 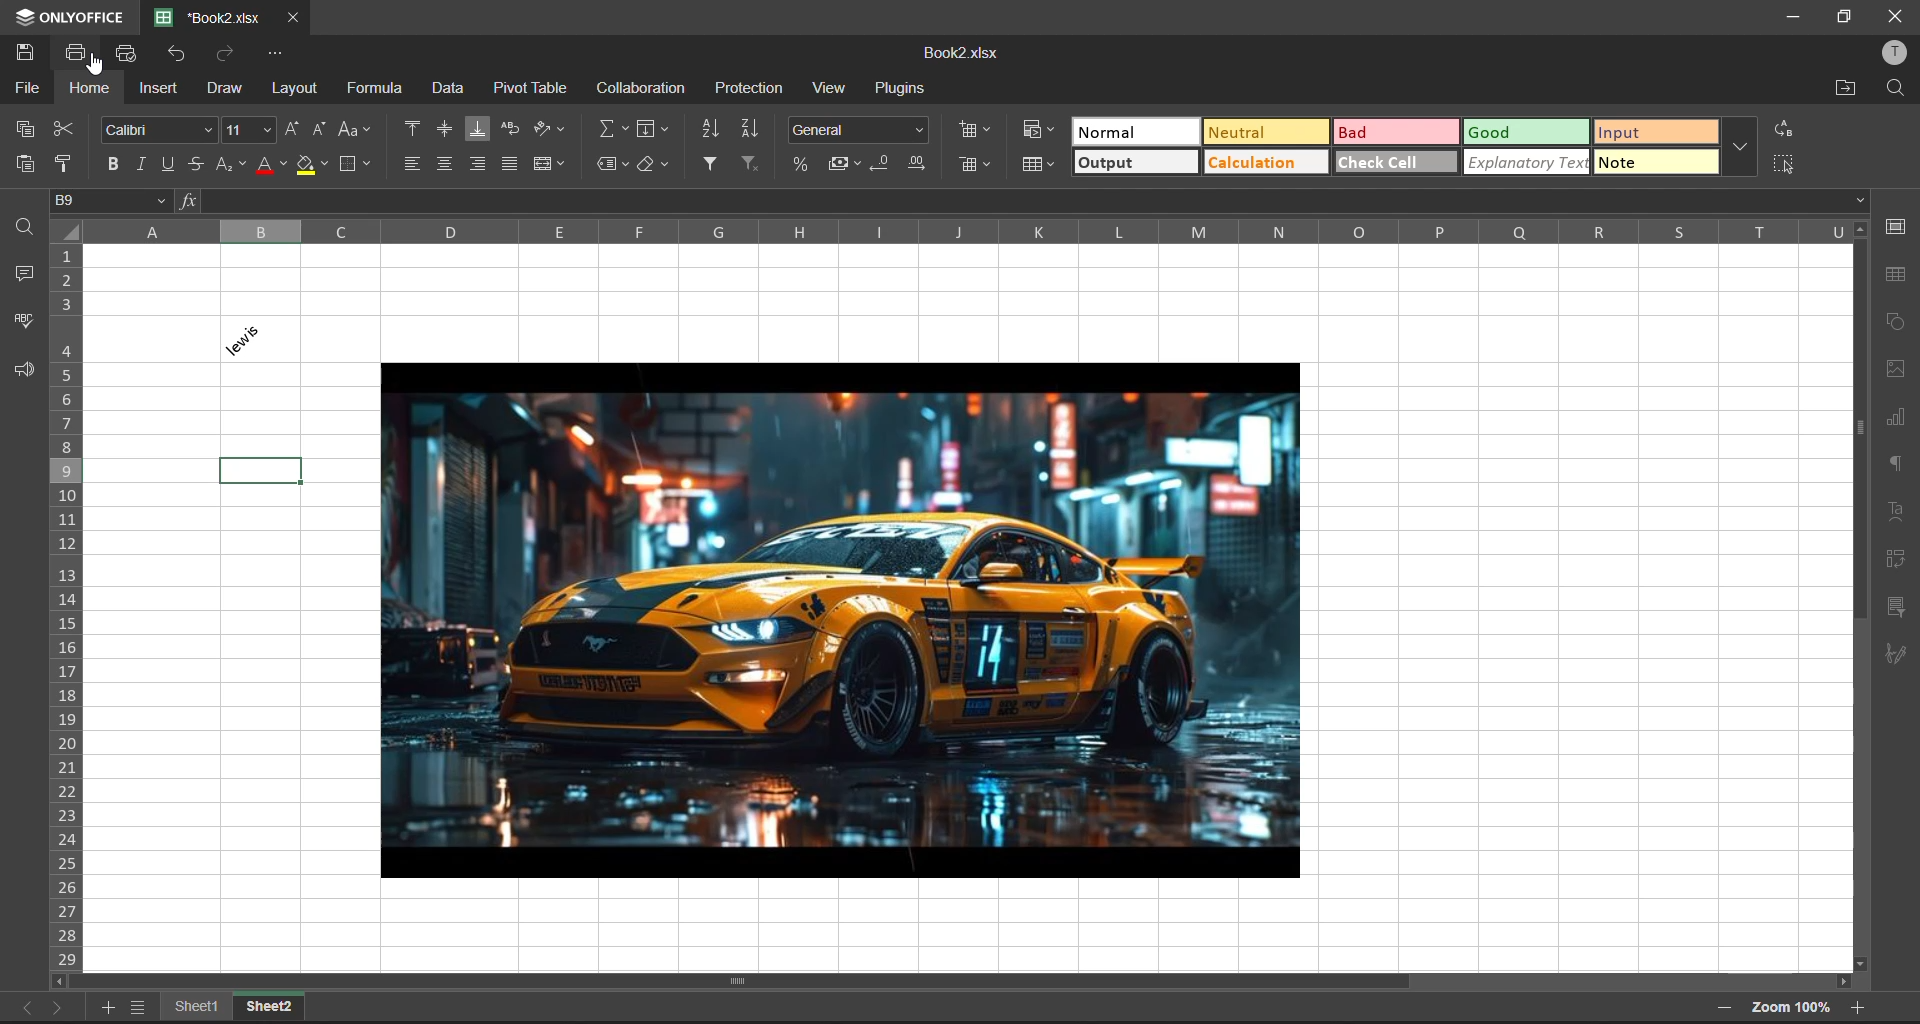 What do you see at coordinates (971, 130) in the screenshot?
I see `insert cells` at bounding box center [971, 130].